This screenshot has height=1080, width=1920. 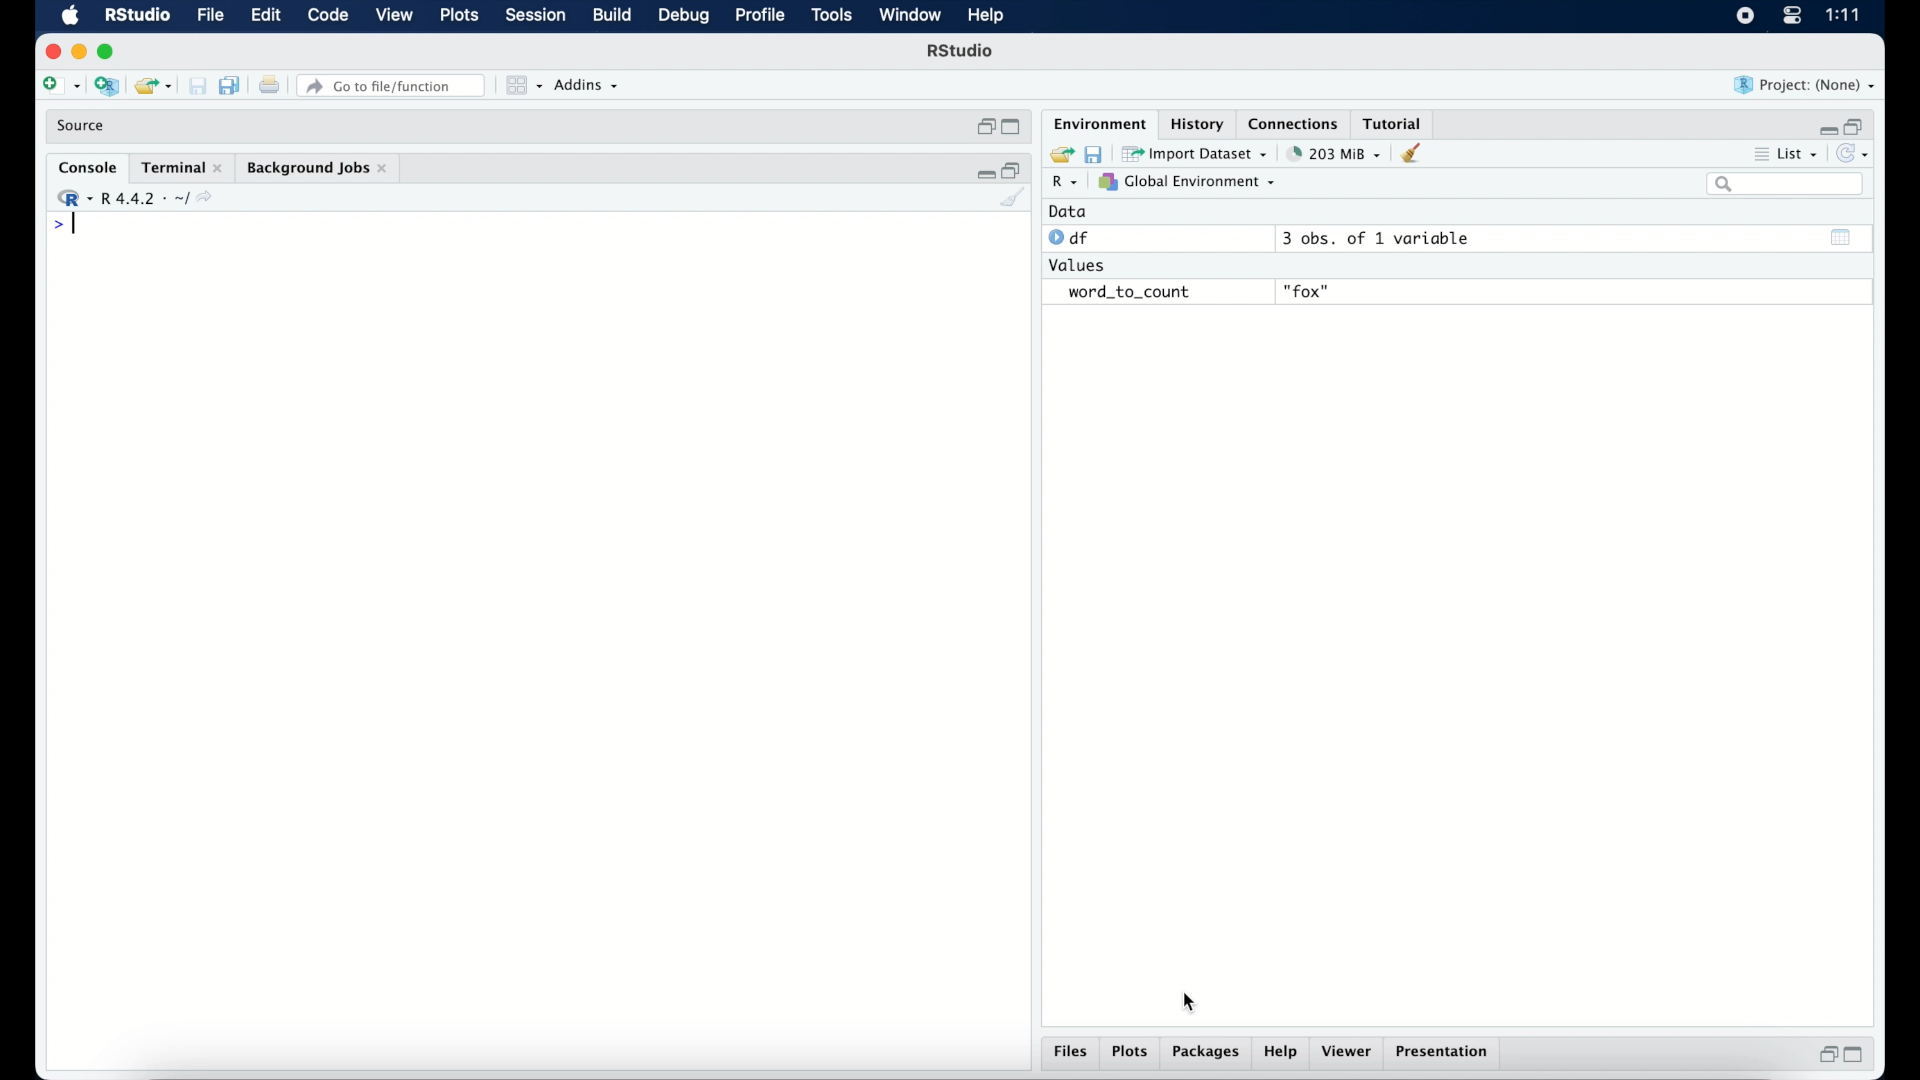 What do you see at coordinates (1206, 1053) in the screenshot?
I see `packages` at bounding box center [1206, 1053].